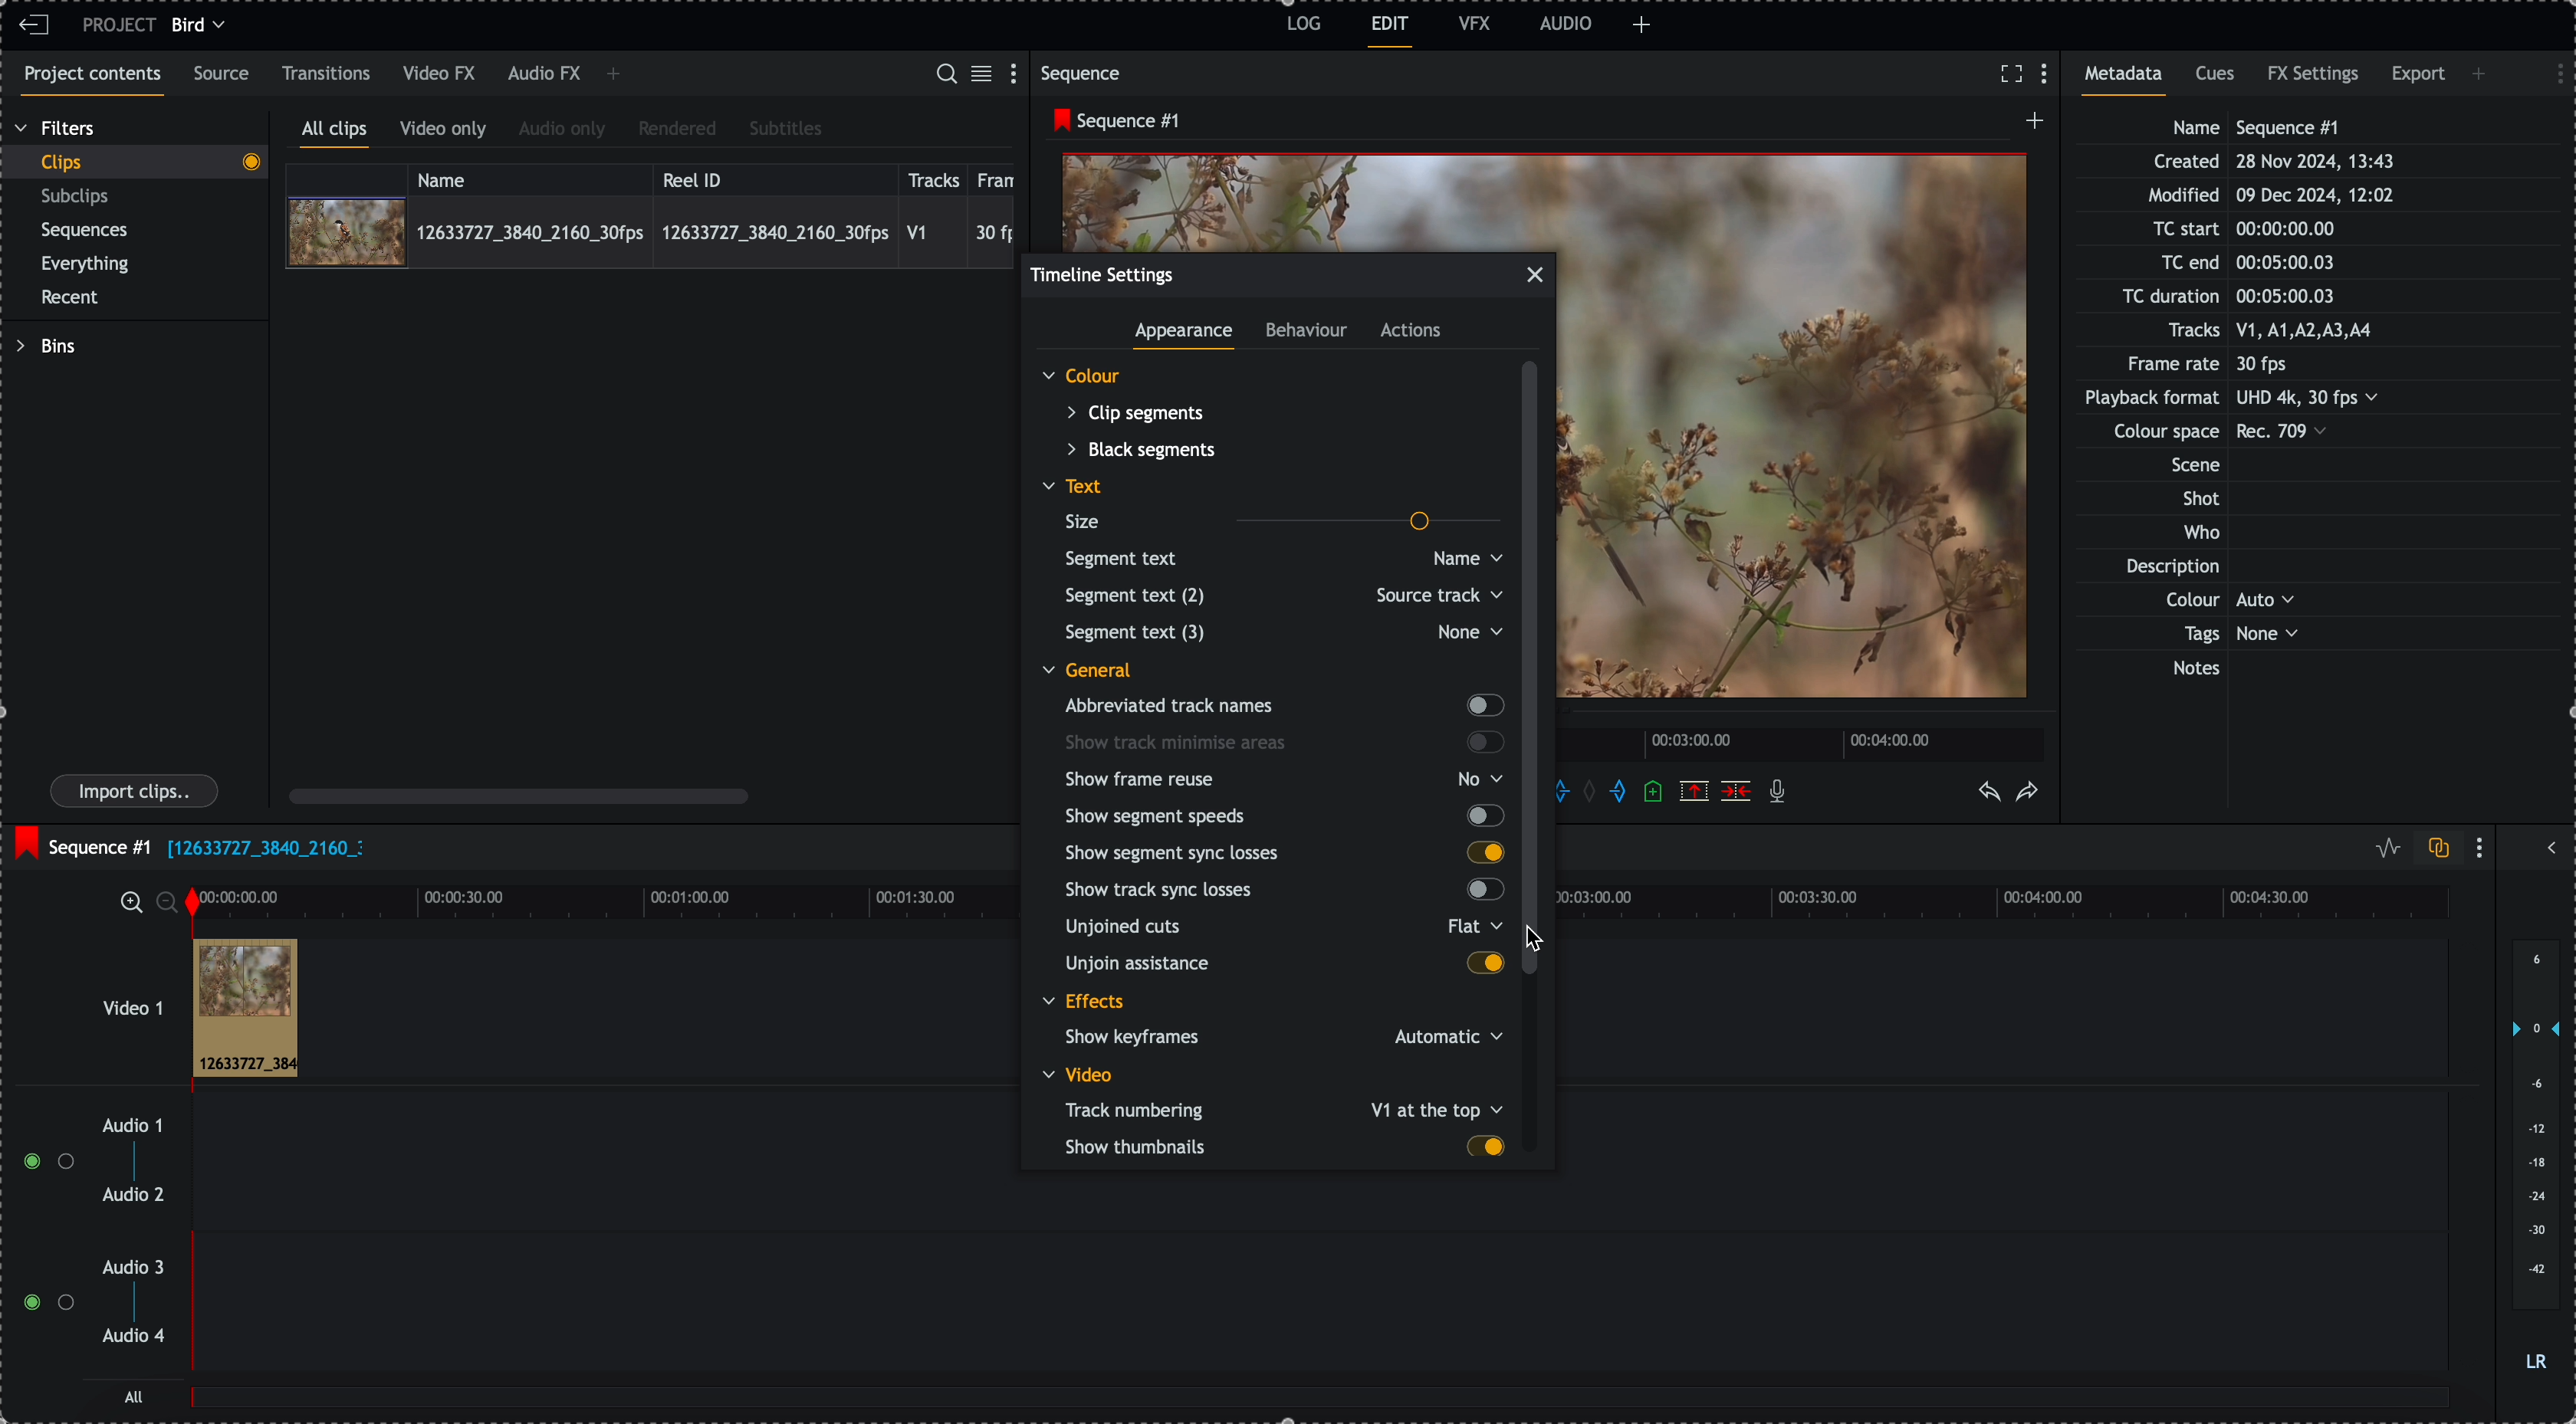  I want to click on project bird, so click(159, 25).